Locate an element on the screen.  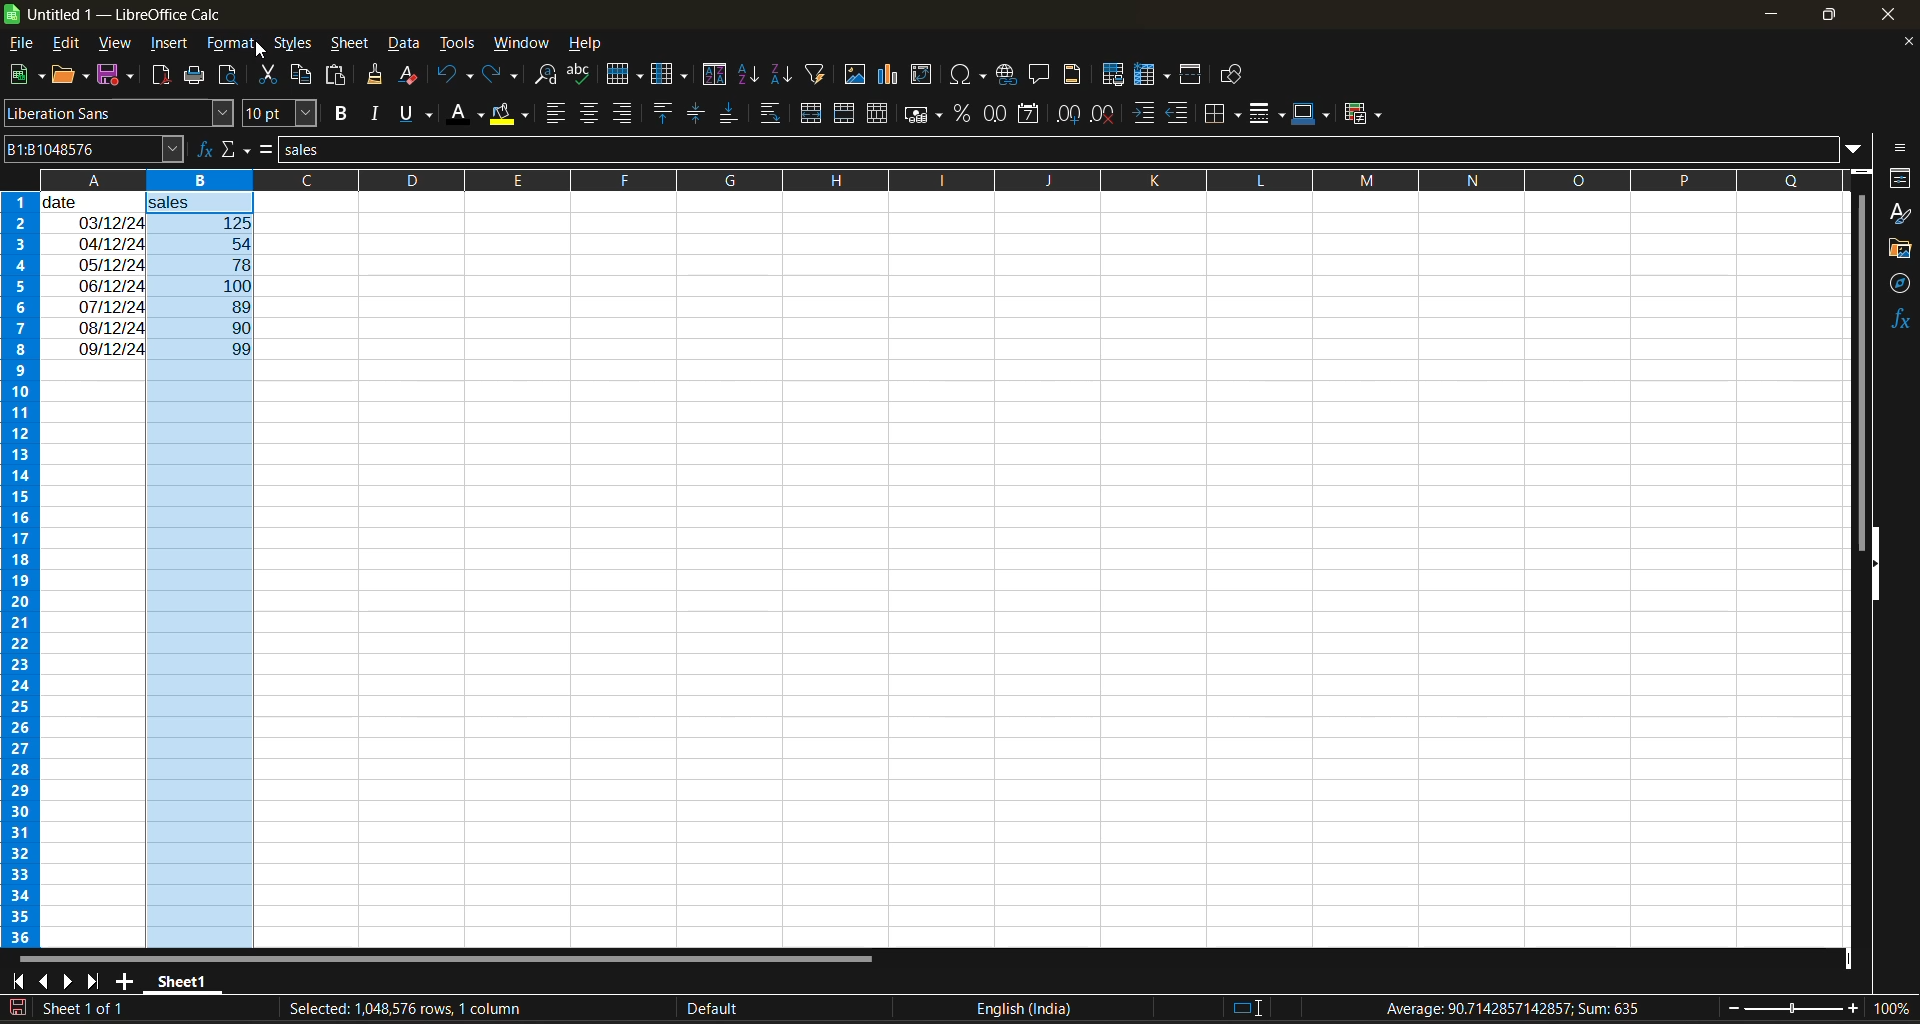
insert special characters is located at coordinates (969, 77).